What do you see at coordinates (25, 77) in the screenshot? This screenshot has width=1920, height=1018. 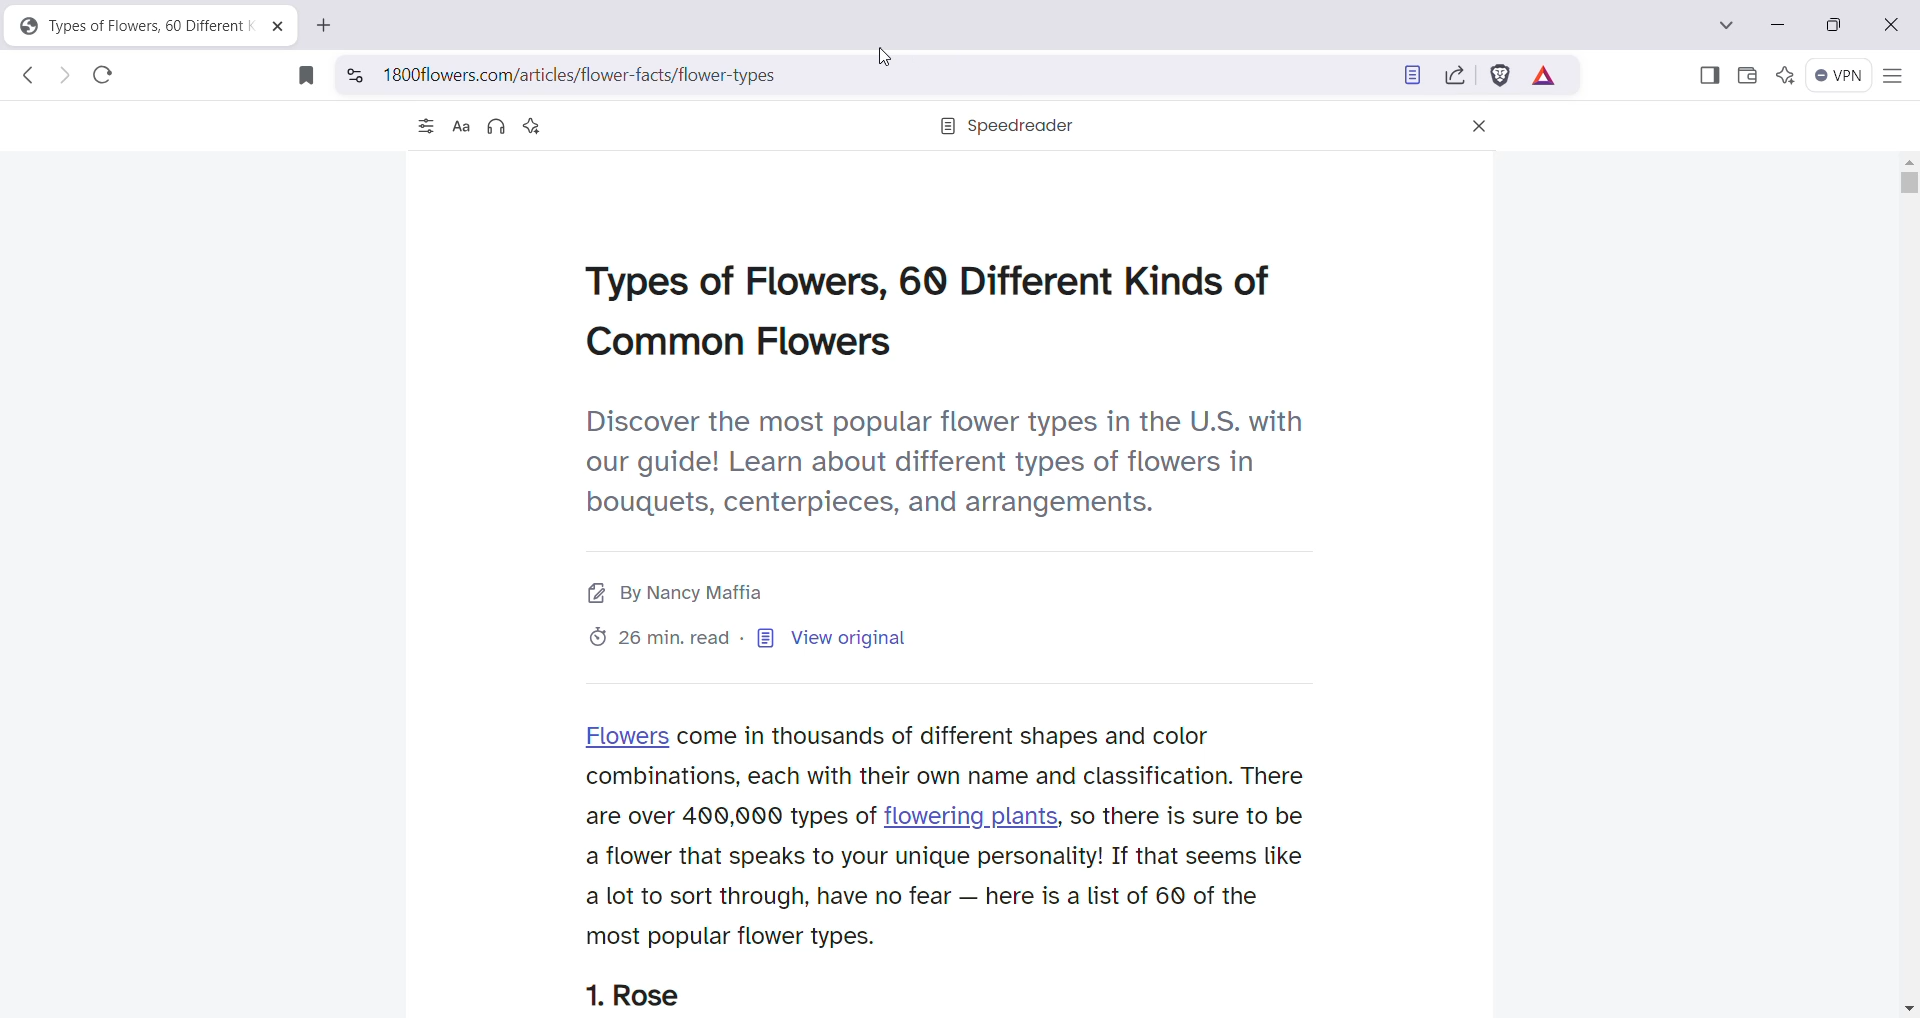 I see `Click to go back, hold to see history` at bounding box center [25, 77].